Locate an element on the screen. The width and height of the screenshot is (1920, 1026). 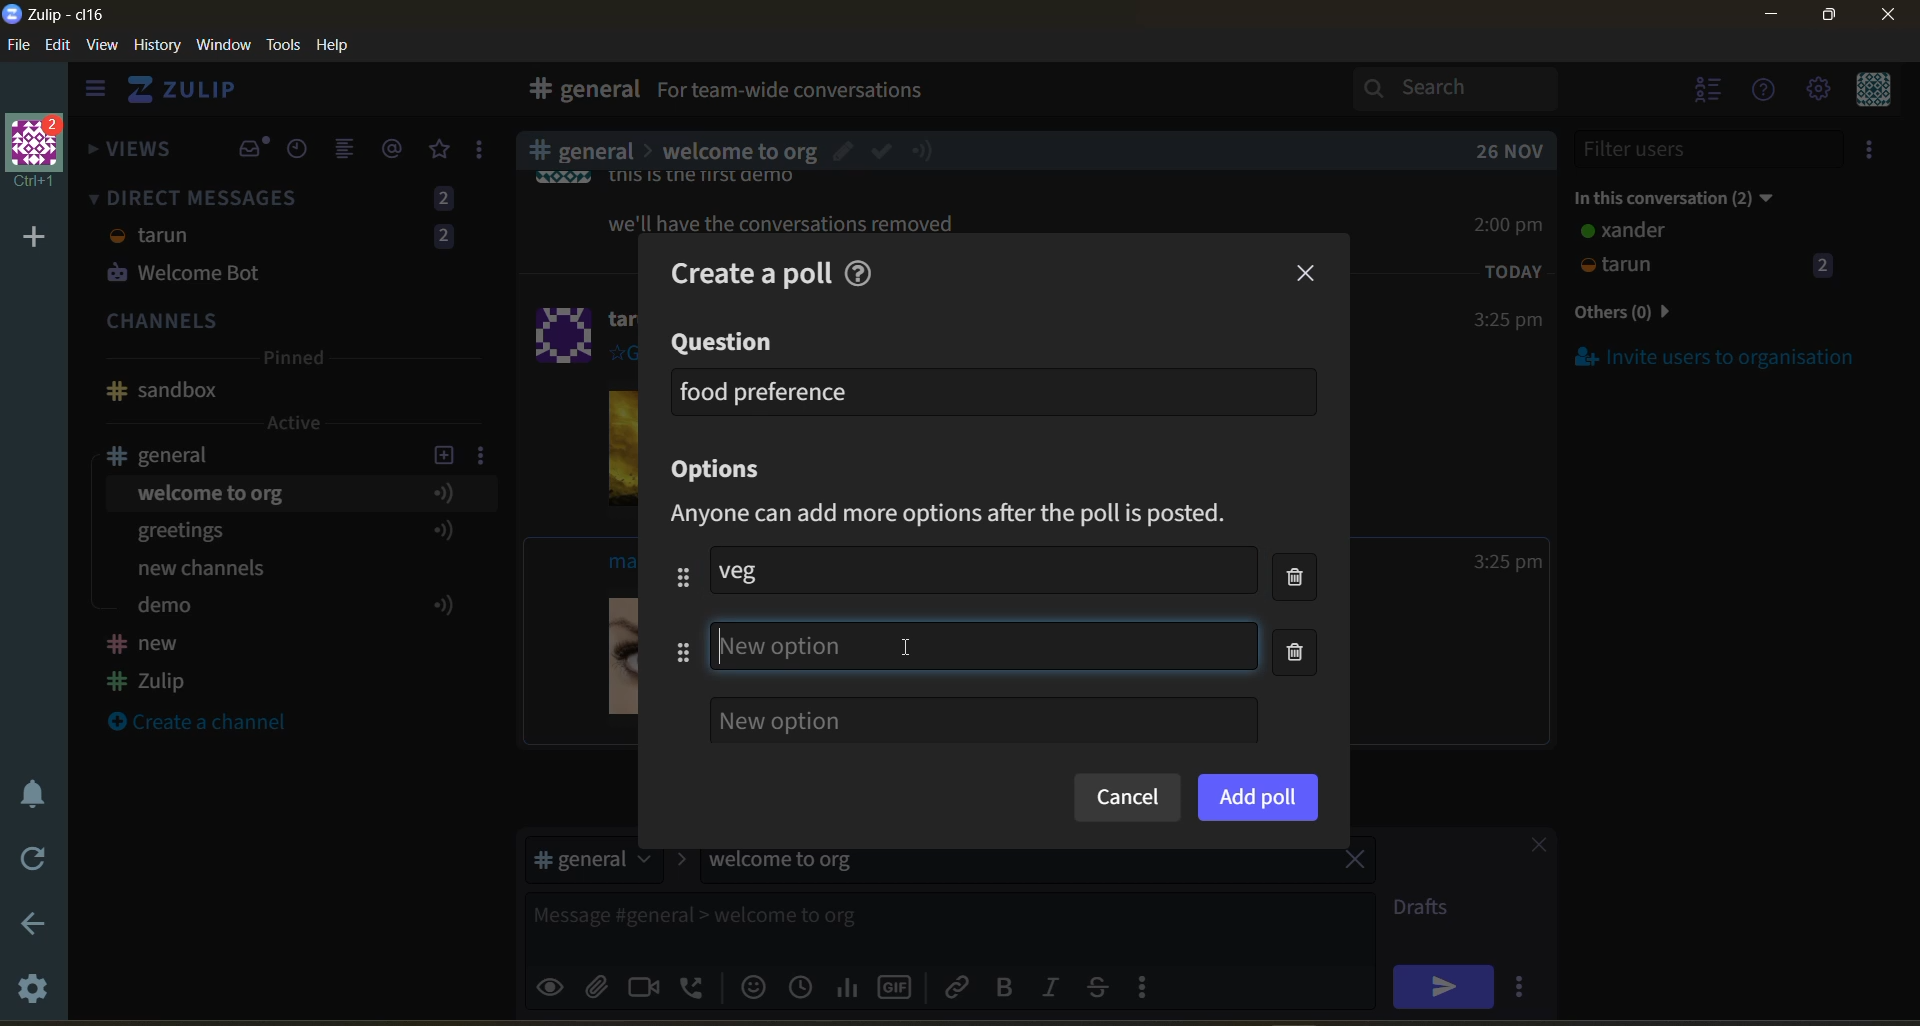
channels is located at coordinates (289, 323).